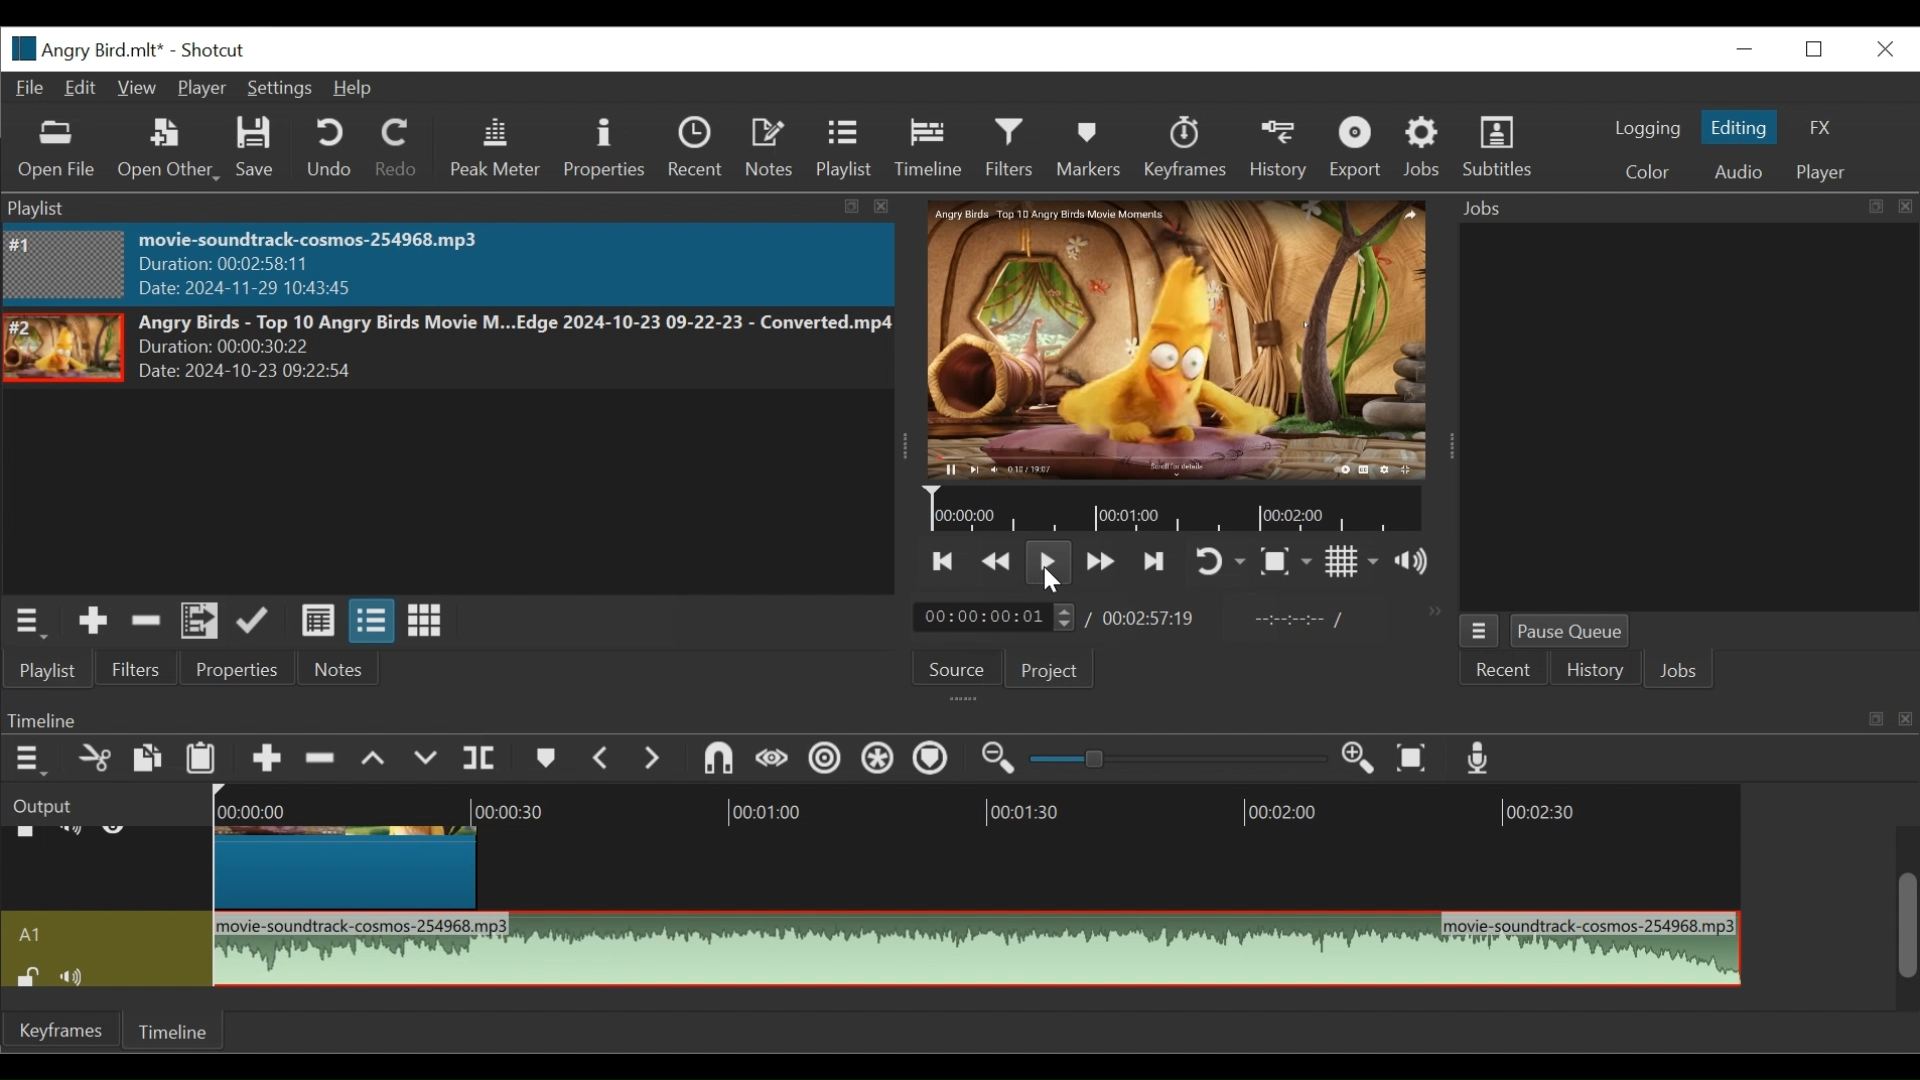 The height and width of the screenshot is (1080, 1920). What do you see at coordinates (1288, 563) in the screenshot?
I see `Toggle Zoom` at bounding box center [1288, 563].